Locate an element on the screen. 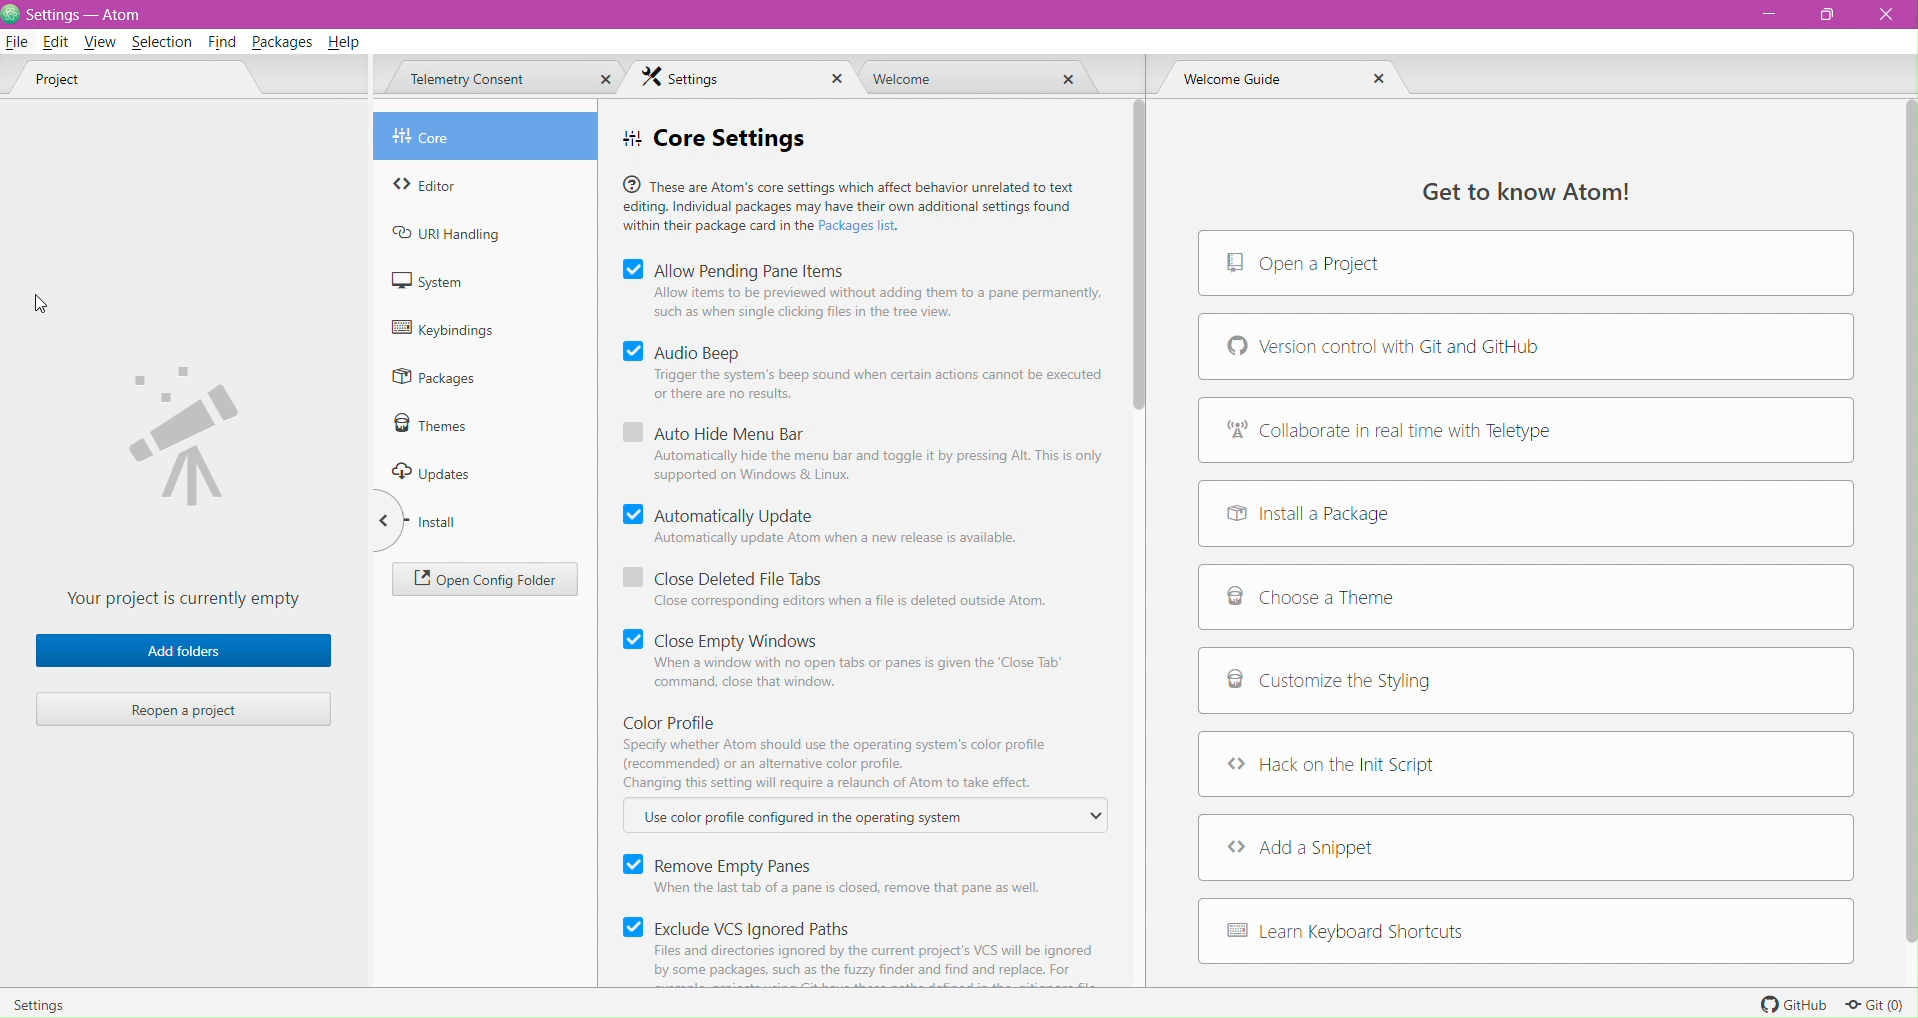 The width and height of the screenshot is (1918, 1018). Learn Keyboard Shortcuts is located at coordinates (1527, 933).